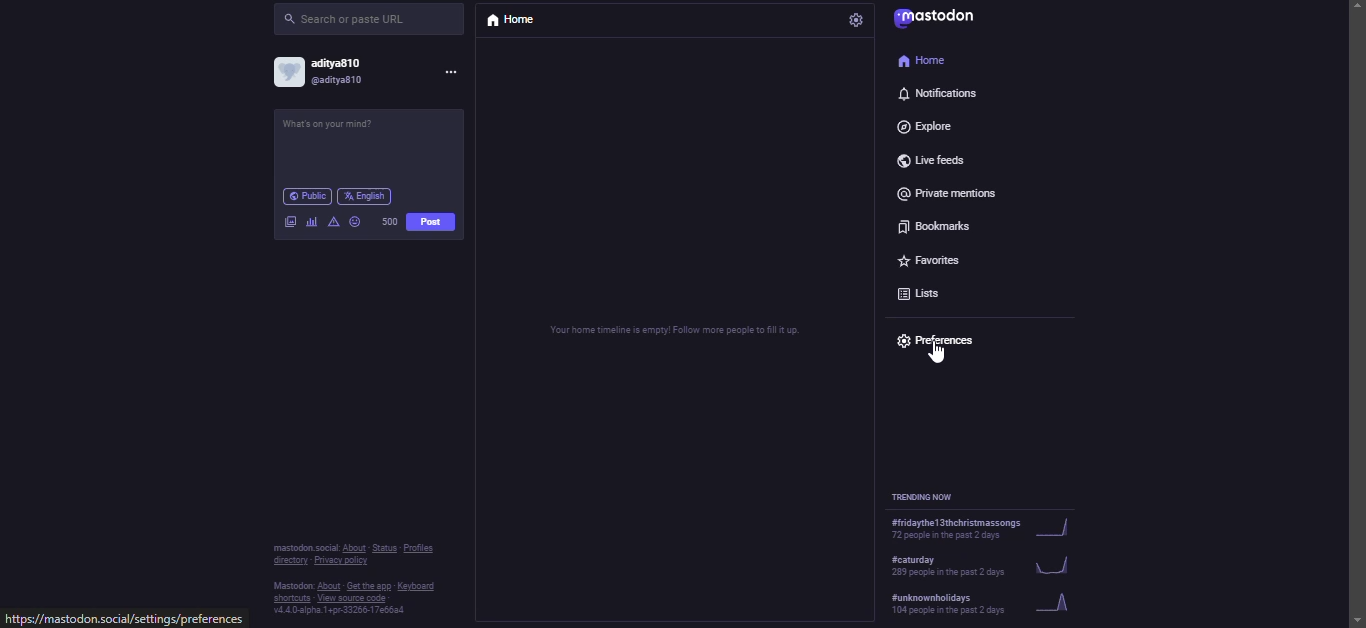 The image size is (1366, 628). I want to click on About • Get the app • Keyboard shortcuts, so click(378, 587).